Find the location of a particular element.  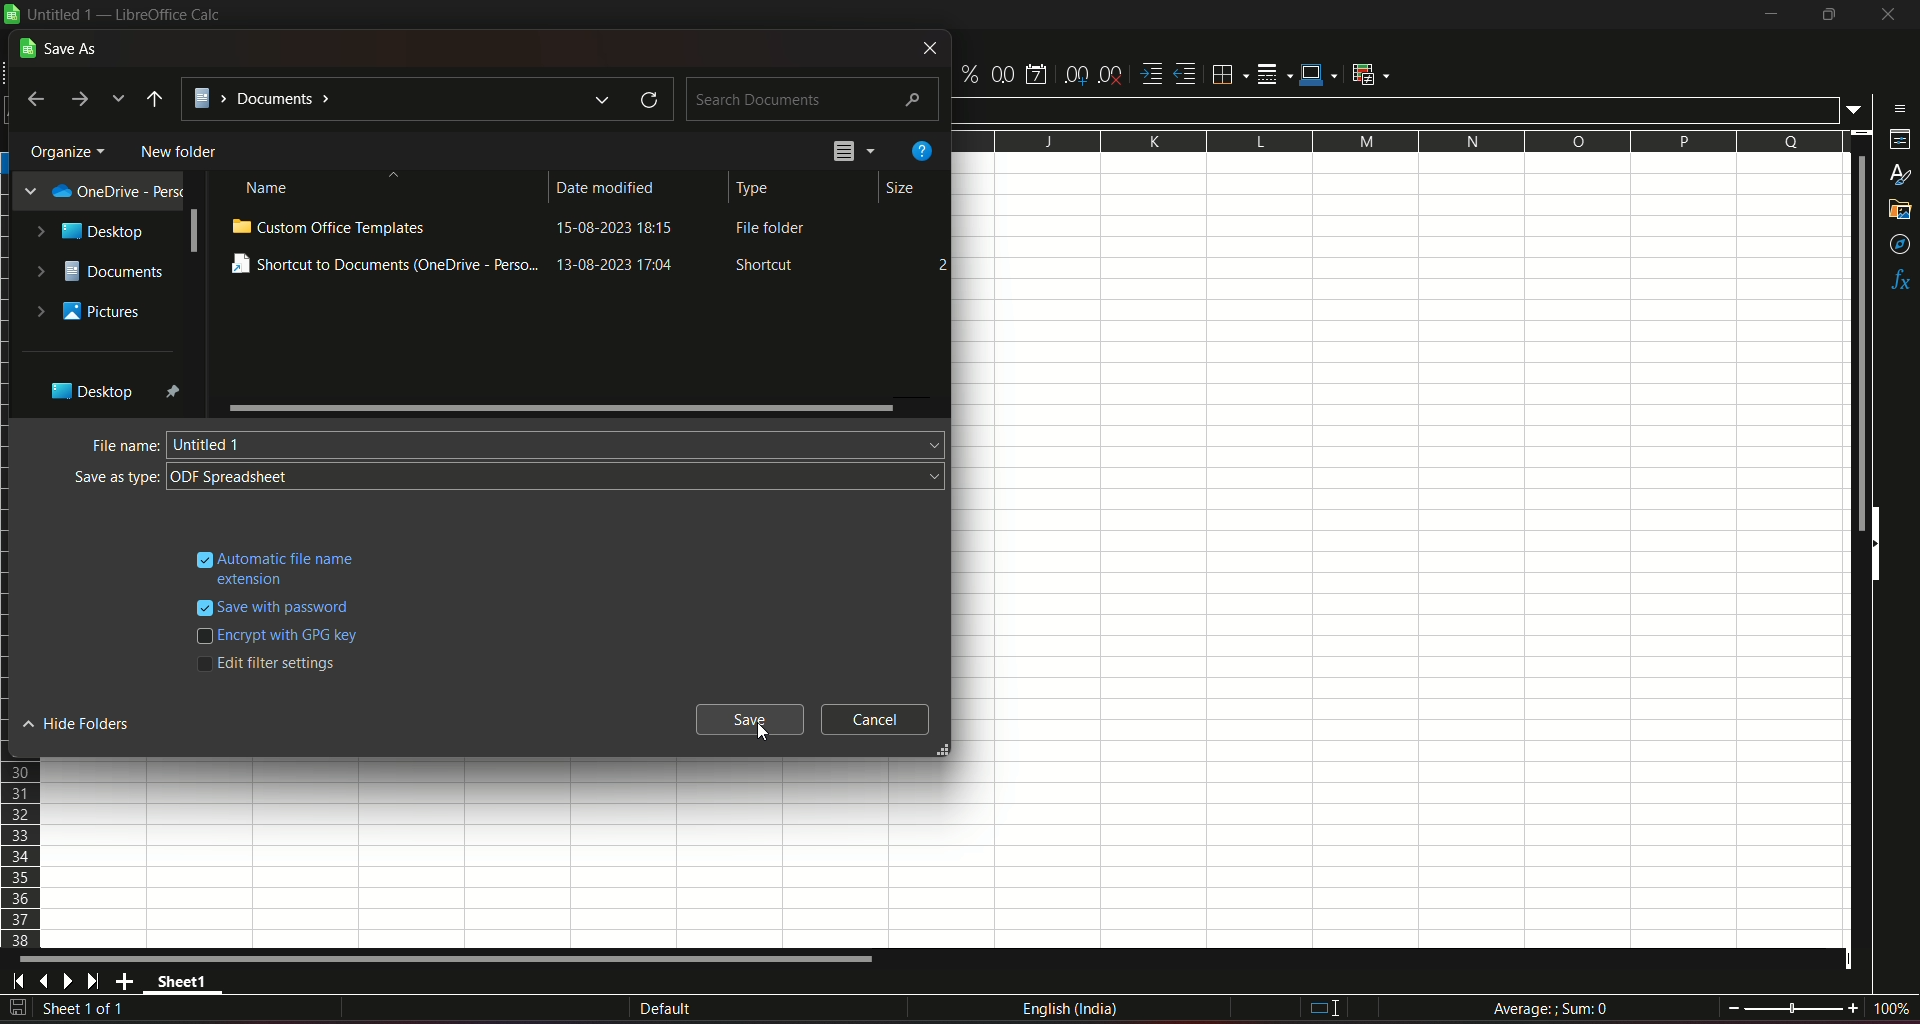

save with password is located at coordinates (290, 609).